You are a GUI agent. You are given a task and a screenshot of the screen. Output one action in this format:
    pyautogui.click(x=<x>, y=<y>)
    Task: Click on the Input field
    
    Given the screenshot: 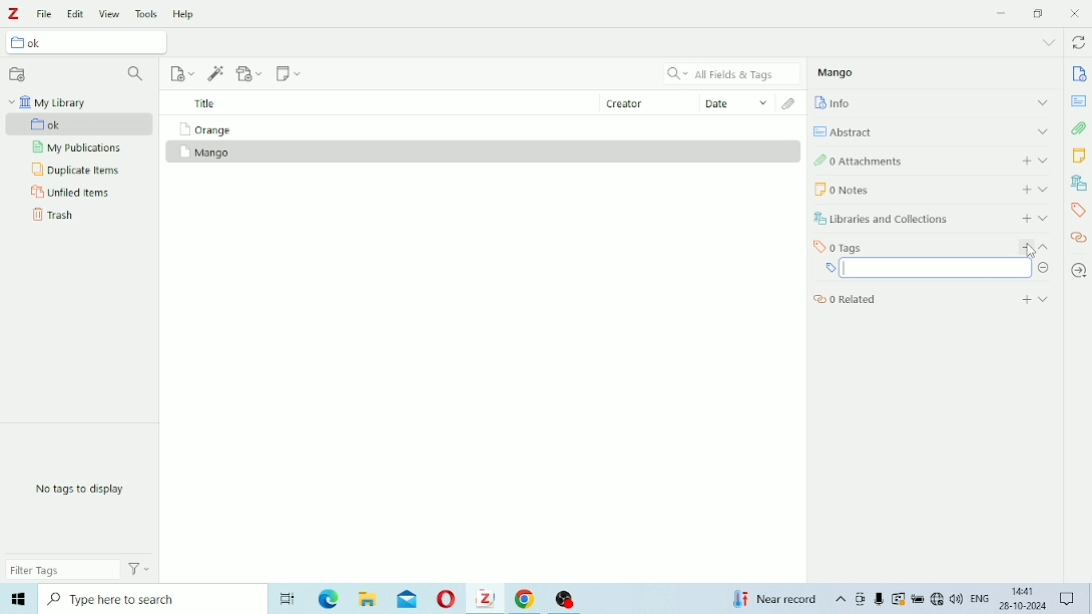 What is the action you would take?
    pyautogui.click(x=927, y=269)
    